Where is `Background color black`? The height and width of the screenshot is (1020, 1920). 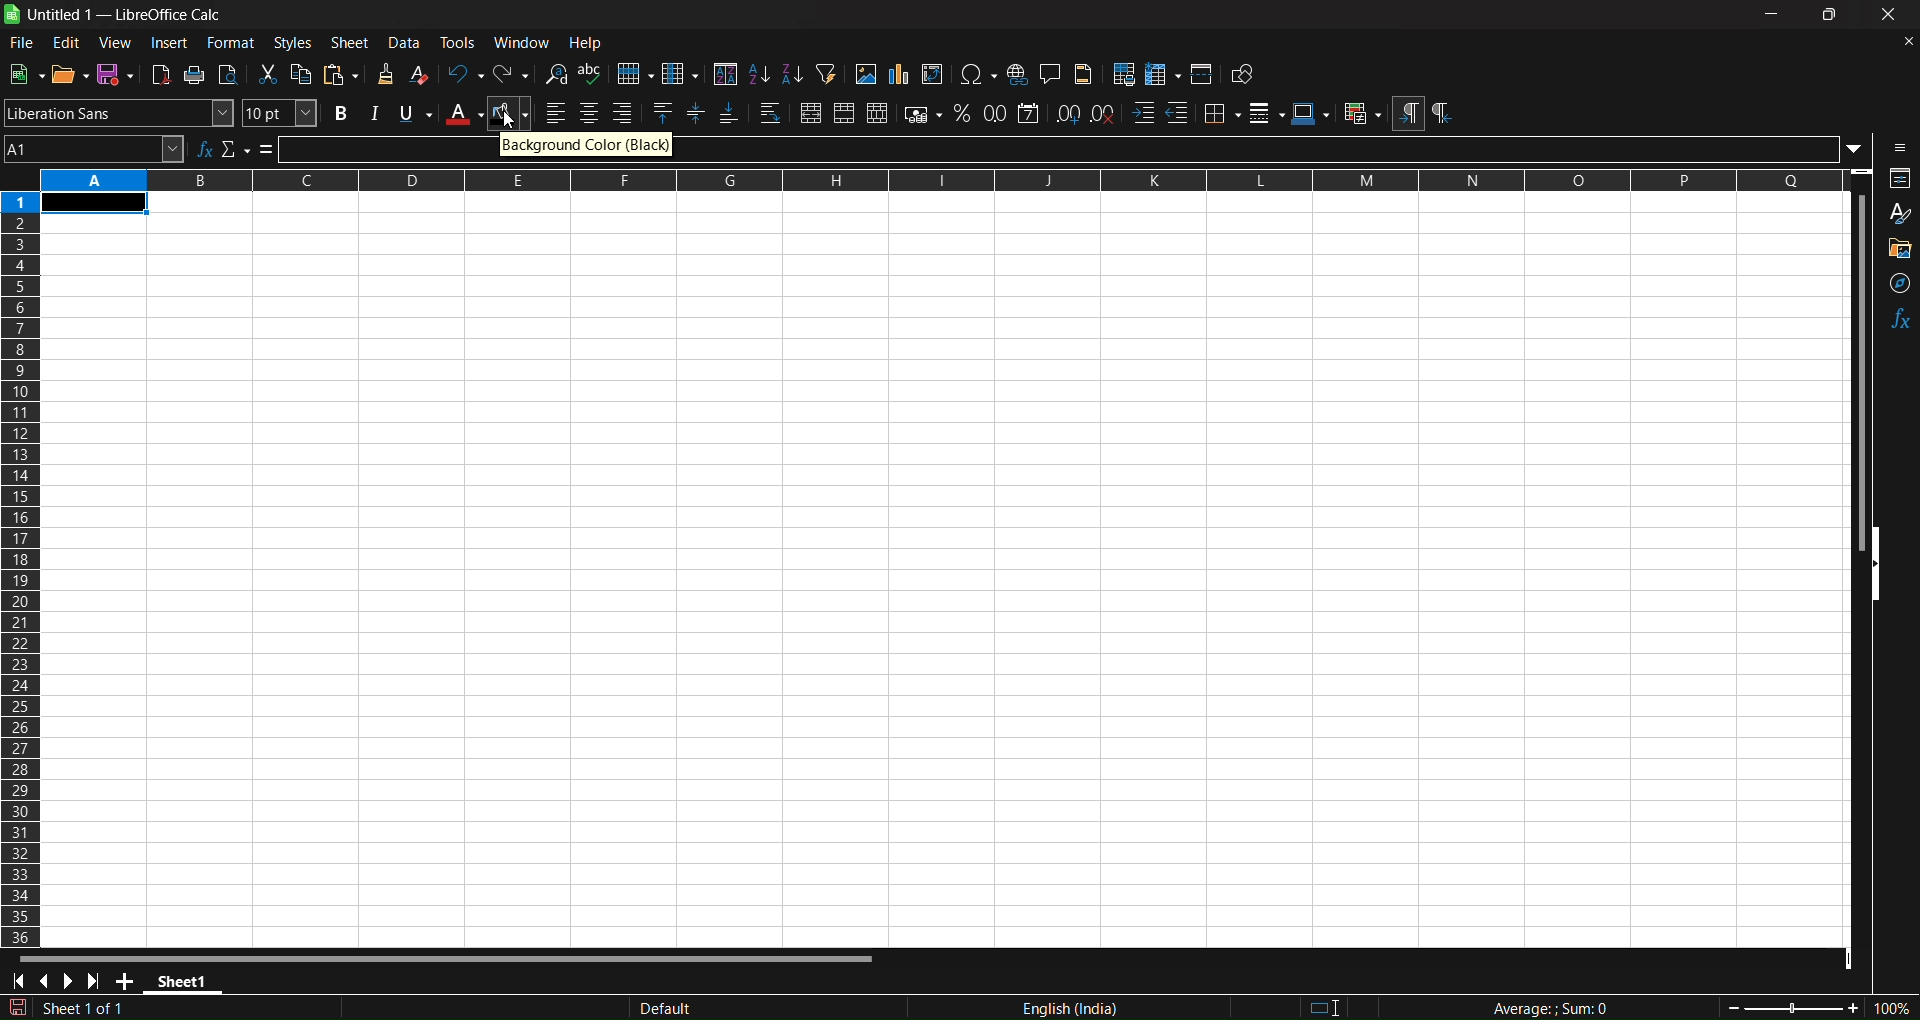 Background color black is located at coordinates (587, 145).